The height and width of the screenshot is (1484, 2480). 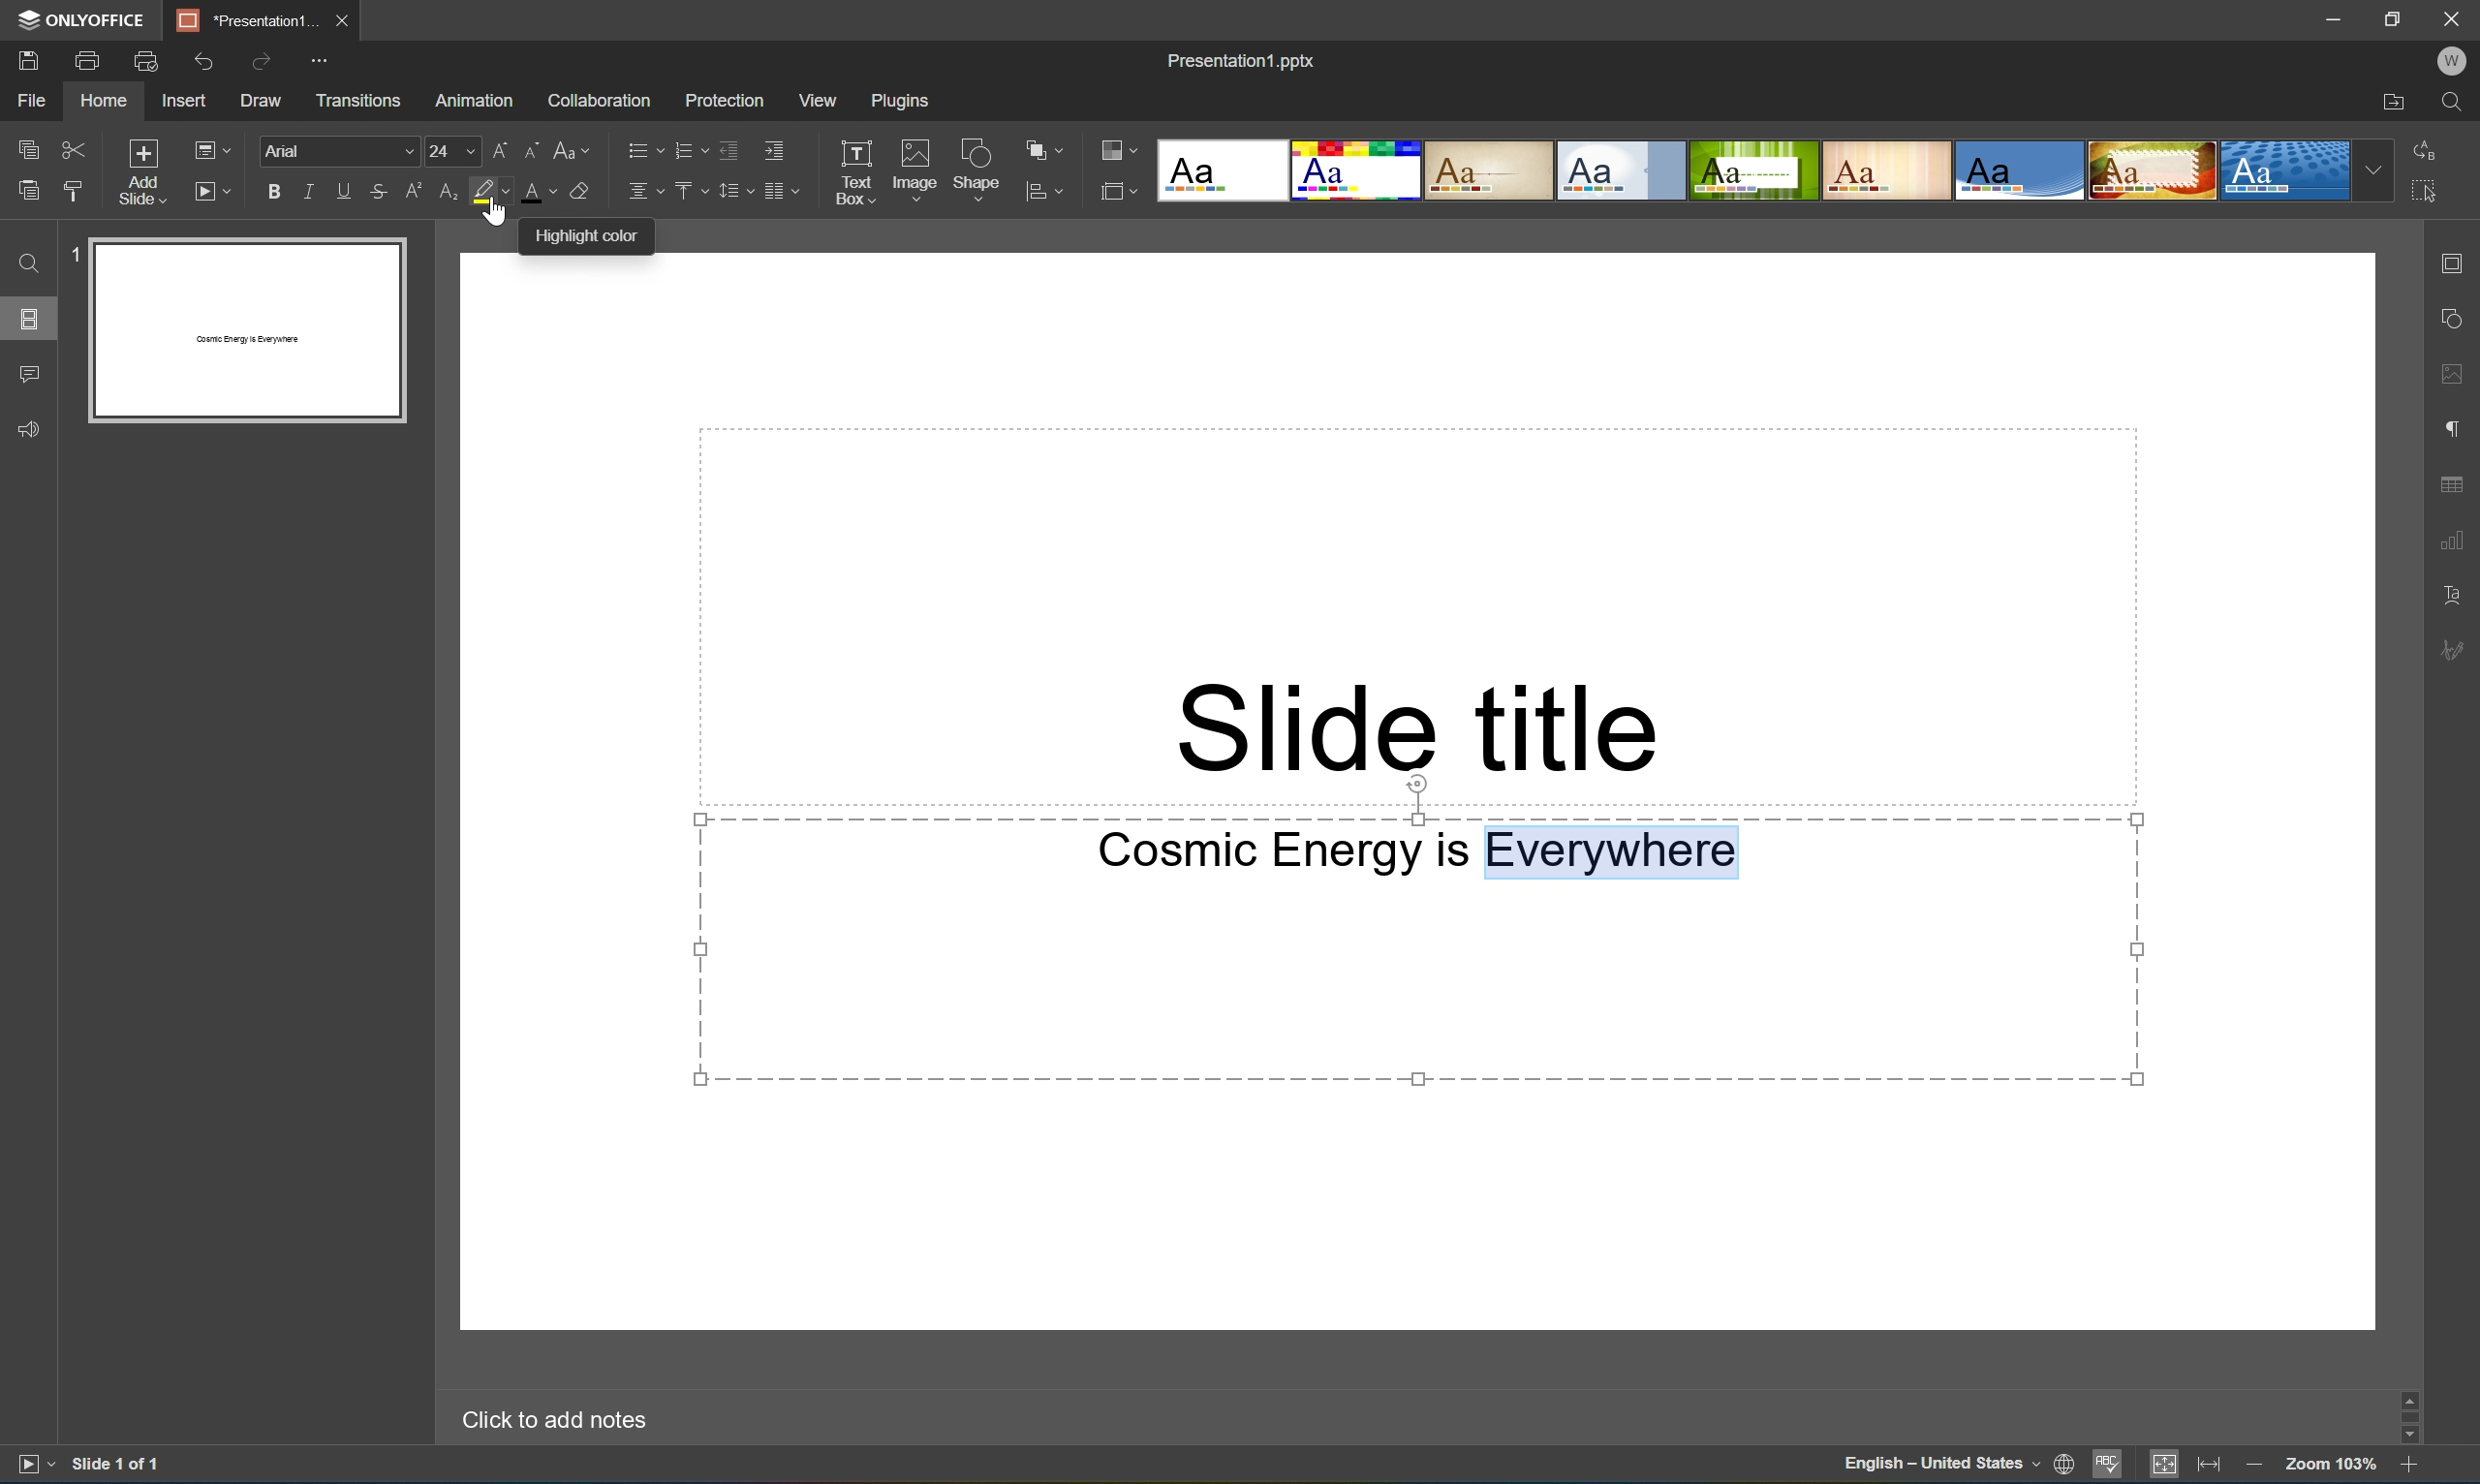 What do you see at coordinates (2453, 537) in the screenshot?
I see `Chart settings` at bounding box center [2453, 537].